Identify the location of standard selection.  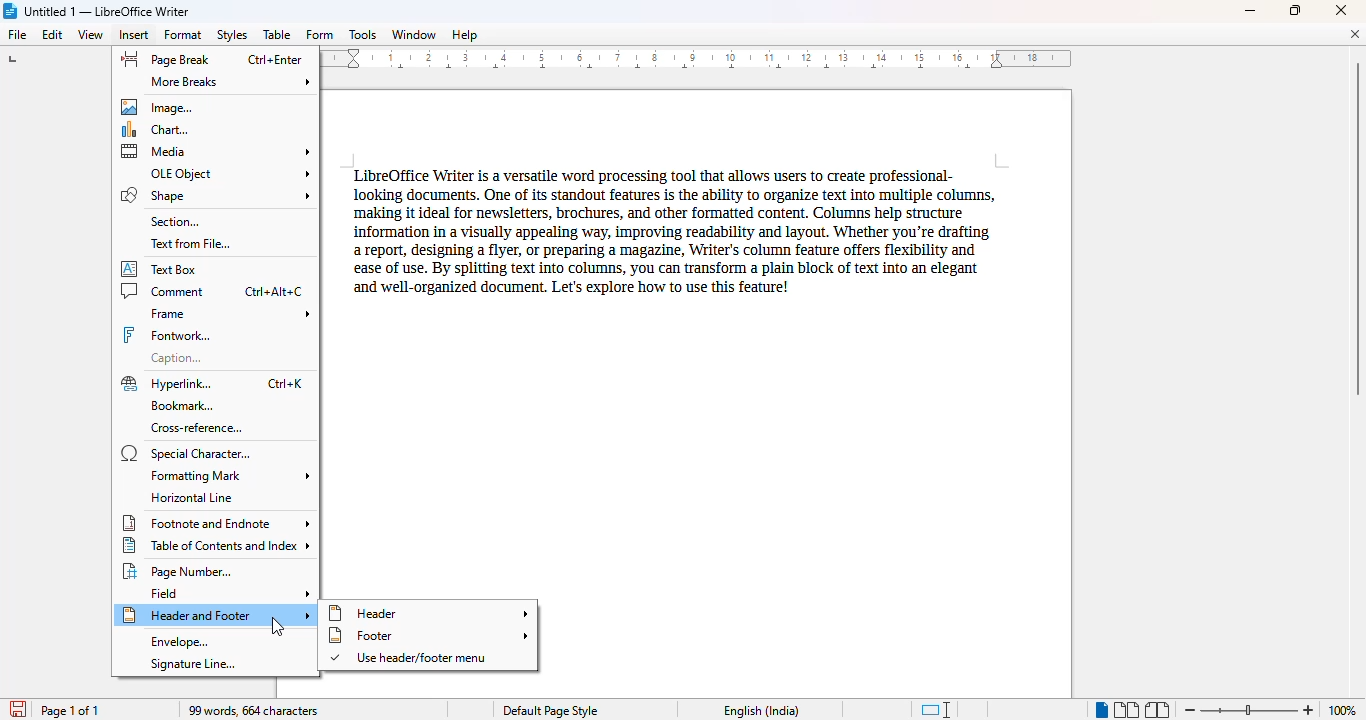
(937, 710).